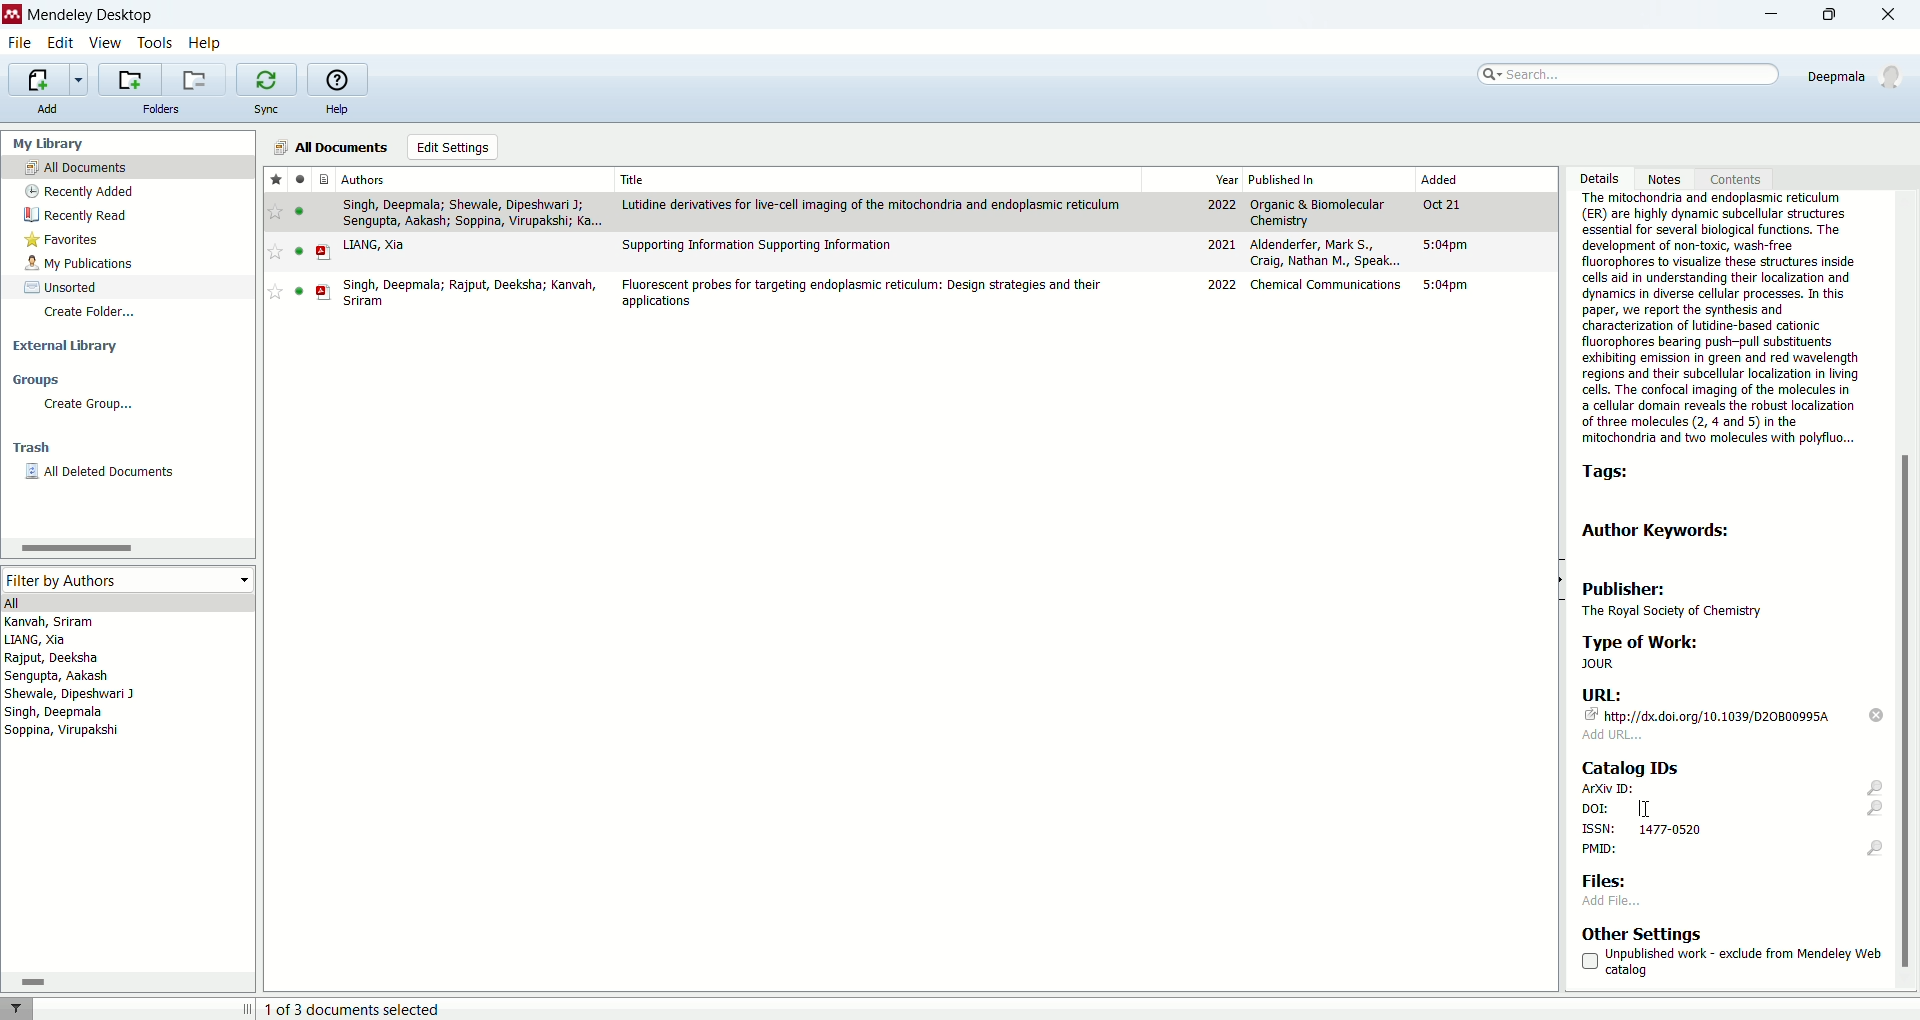 Image resolution: width=1920 pixels, height=1020 pixels. I want to click on all deleted documents, so click(102, 472).